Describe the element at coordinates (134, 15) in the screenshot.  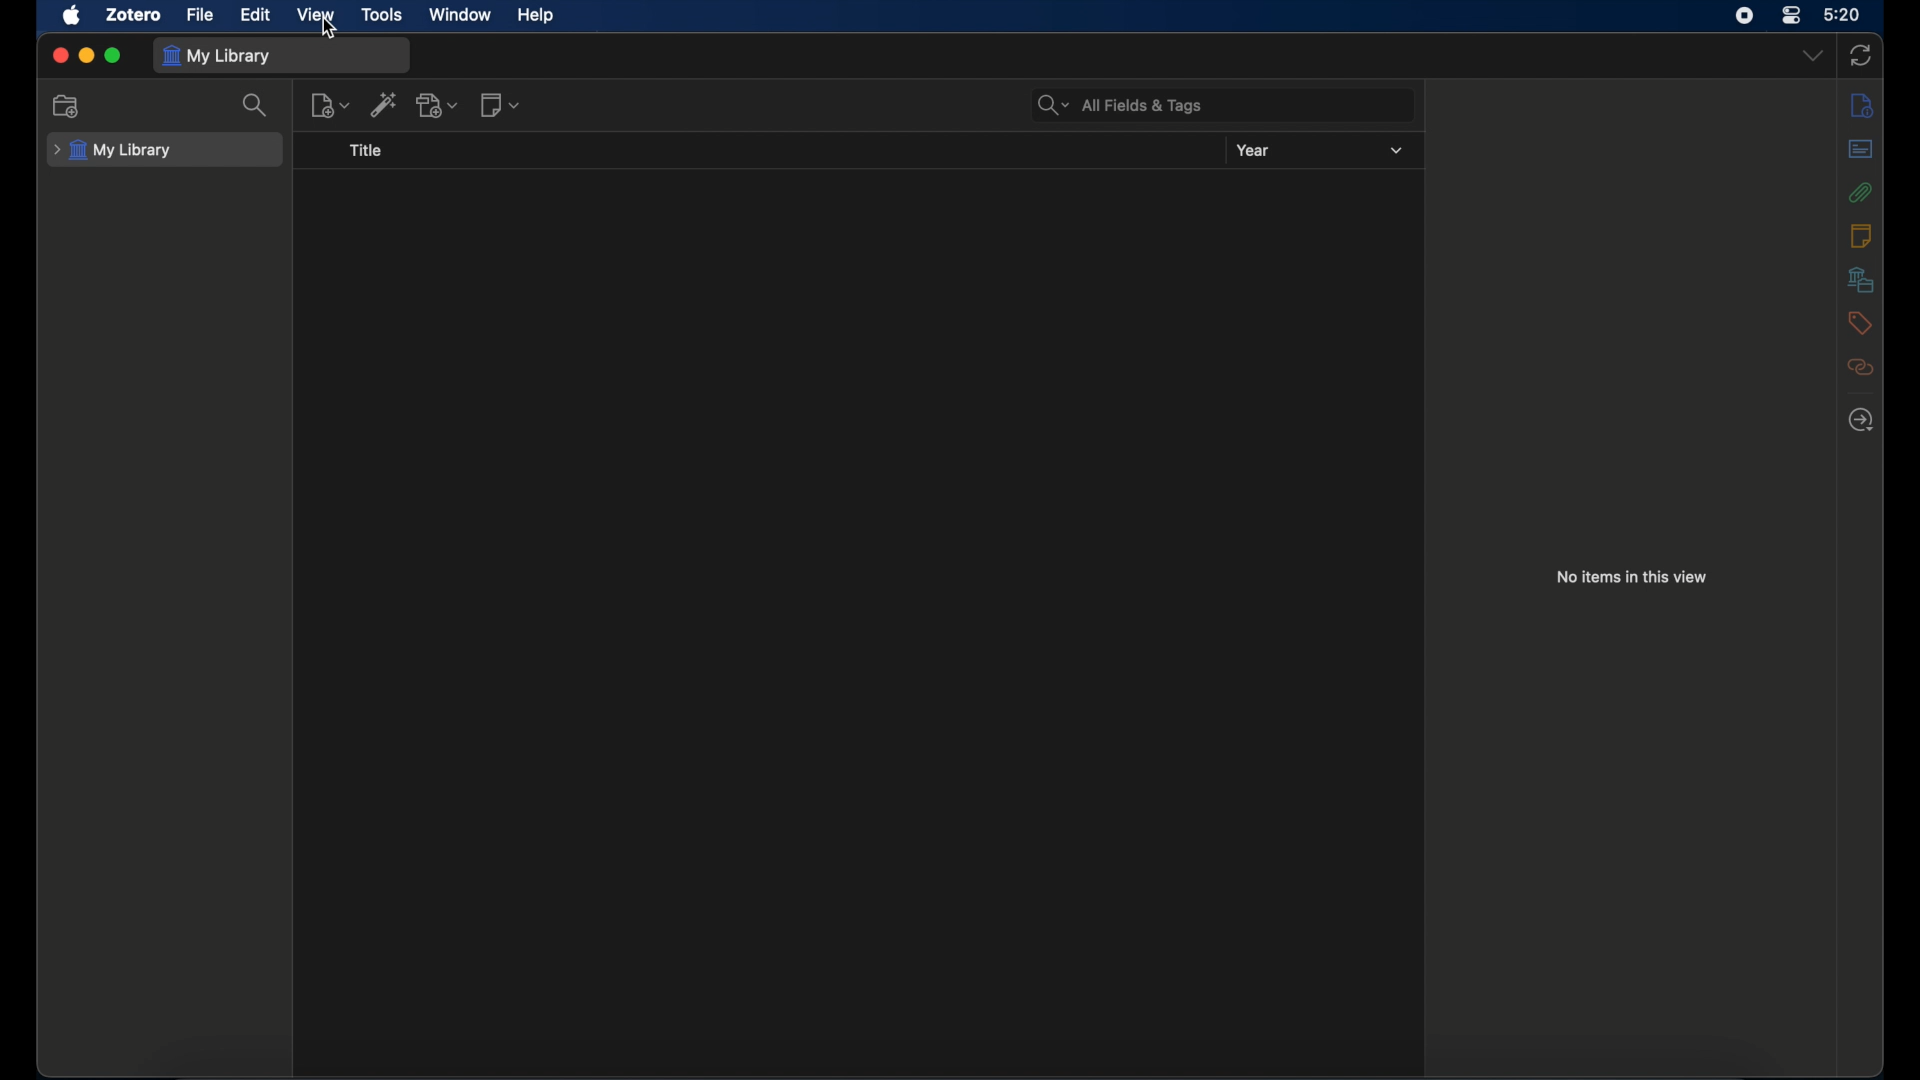
I see `zotero` at that location.